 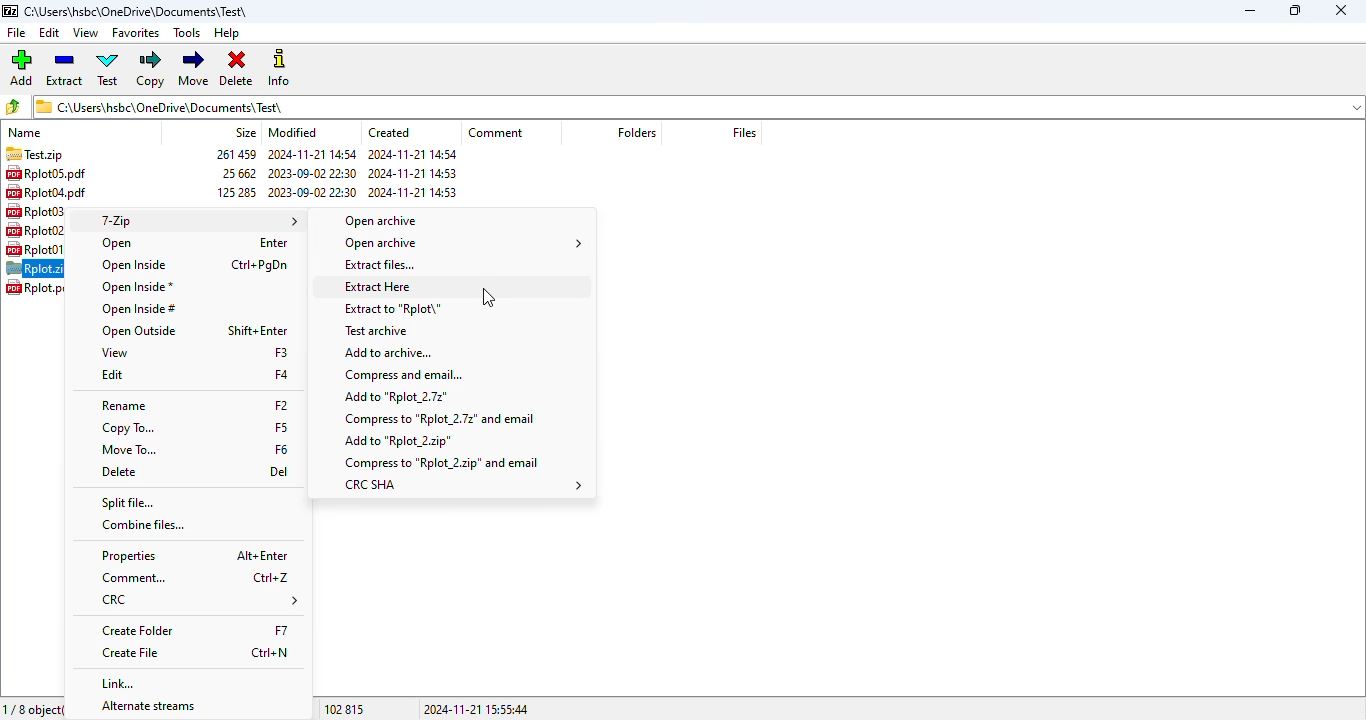 I want to click on modified, so click(x=292, y=133).